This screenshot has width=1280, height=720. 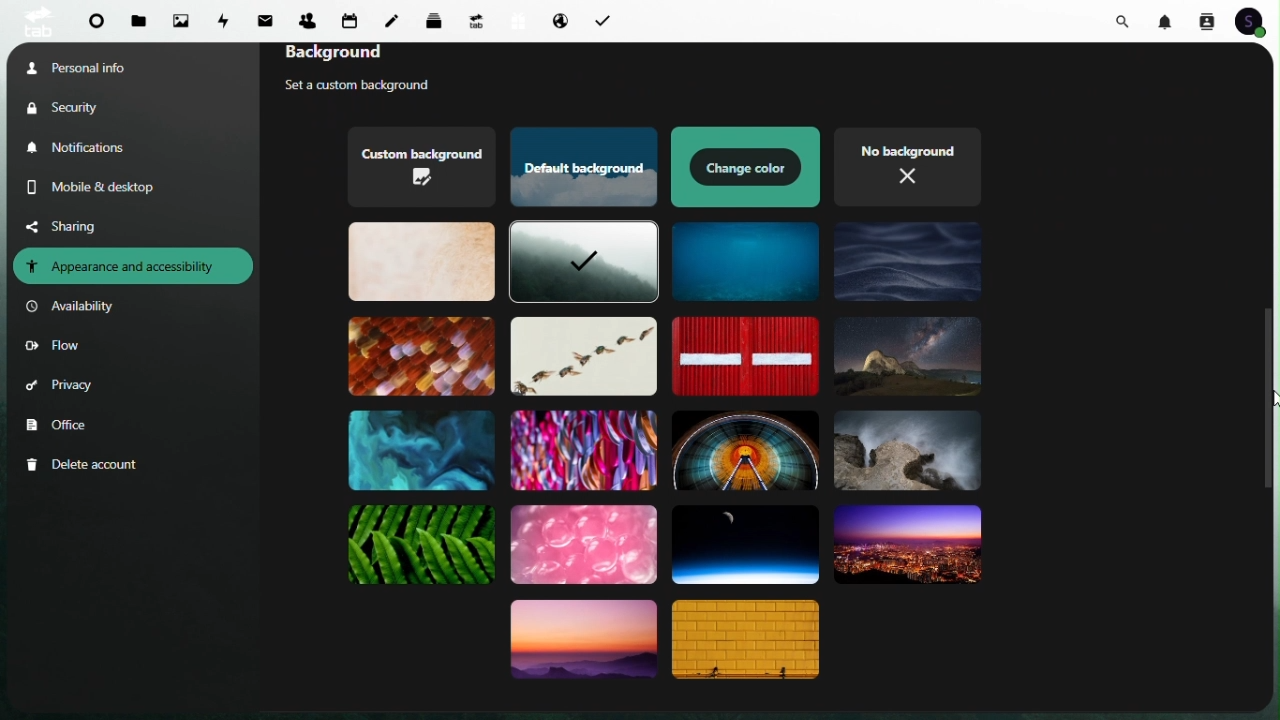 I want to click on Themes, so click(x=741, y=356).